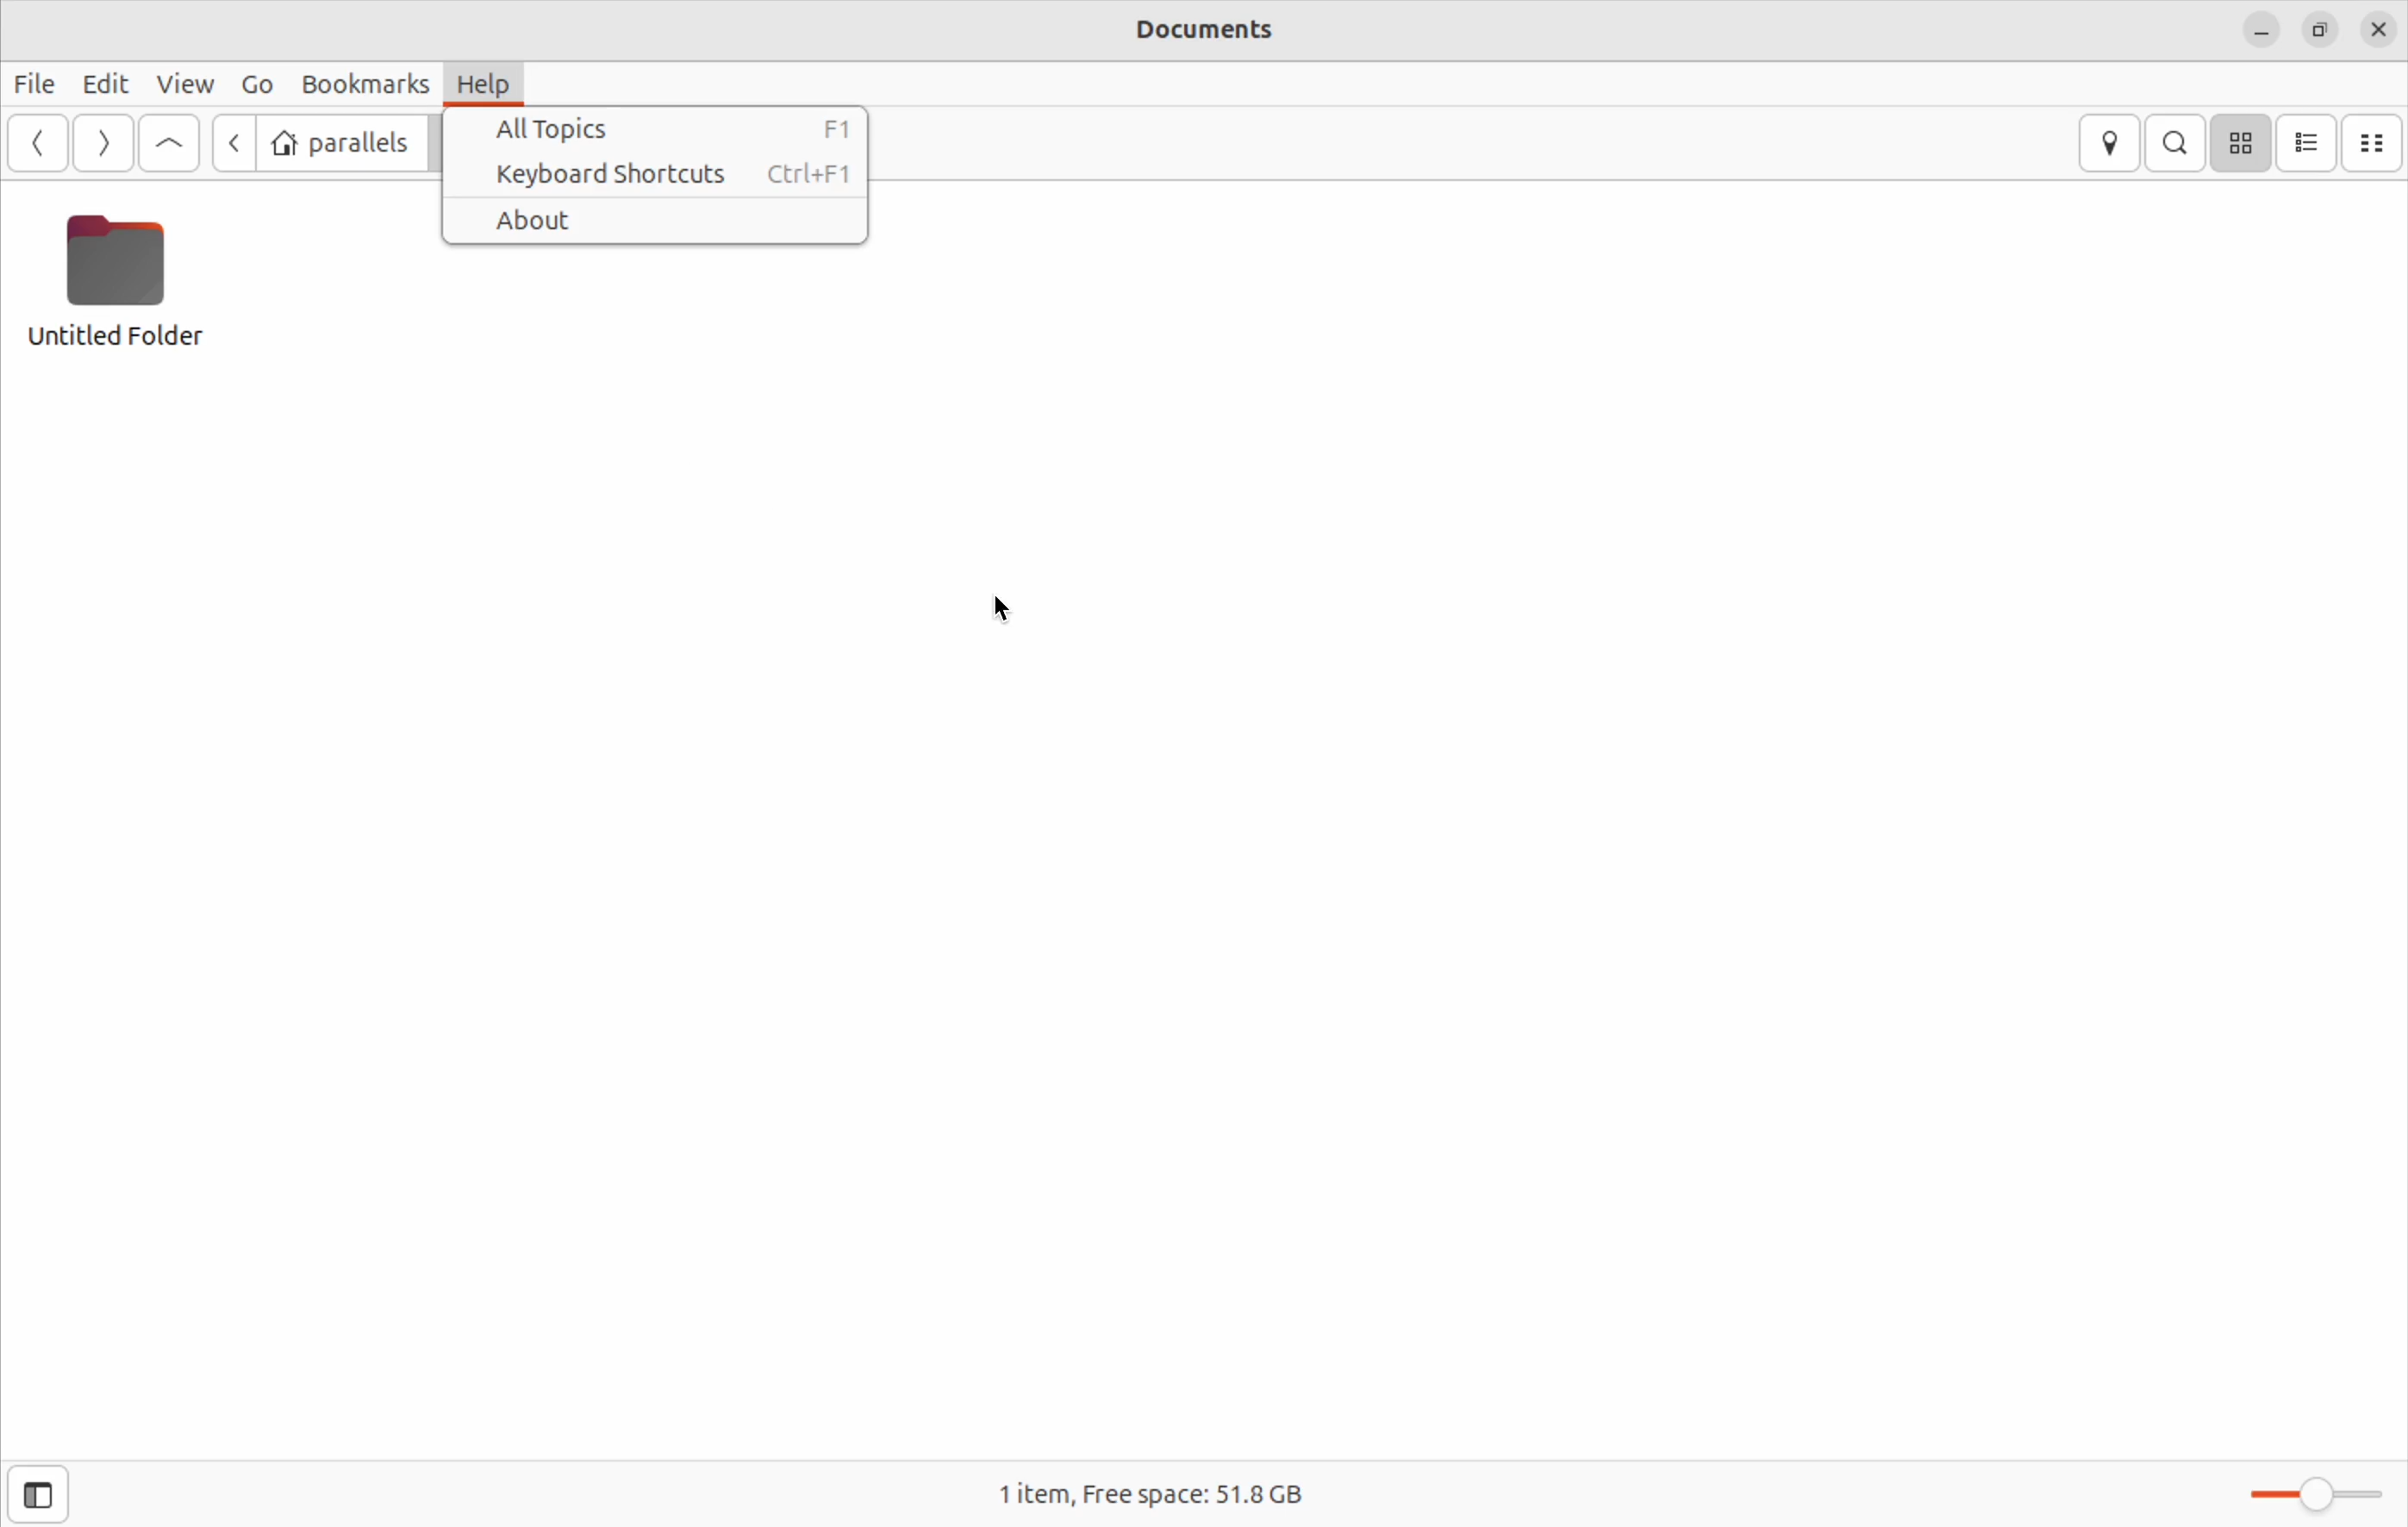 Image resolution: width=2408 pixels, height=1527 pixels. What do you see at coordinates (181, 85) in the screenshot?
I see `view` at bounding box center [181, 85].